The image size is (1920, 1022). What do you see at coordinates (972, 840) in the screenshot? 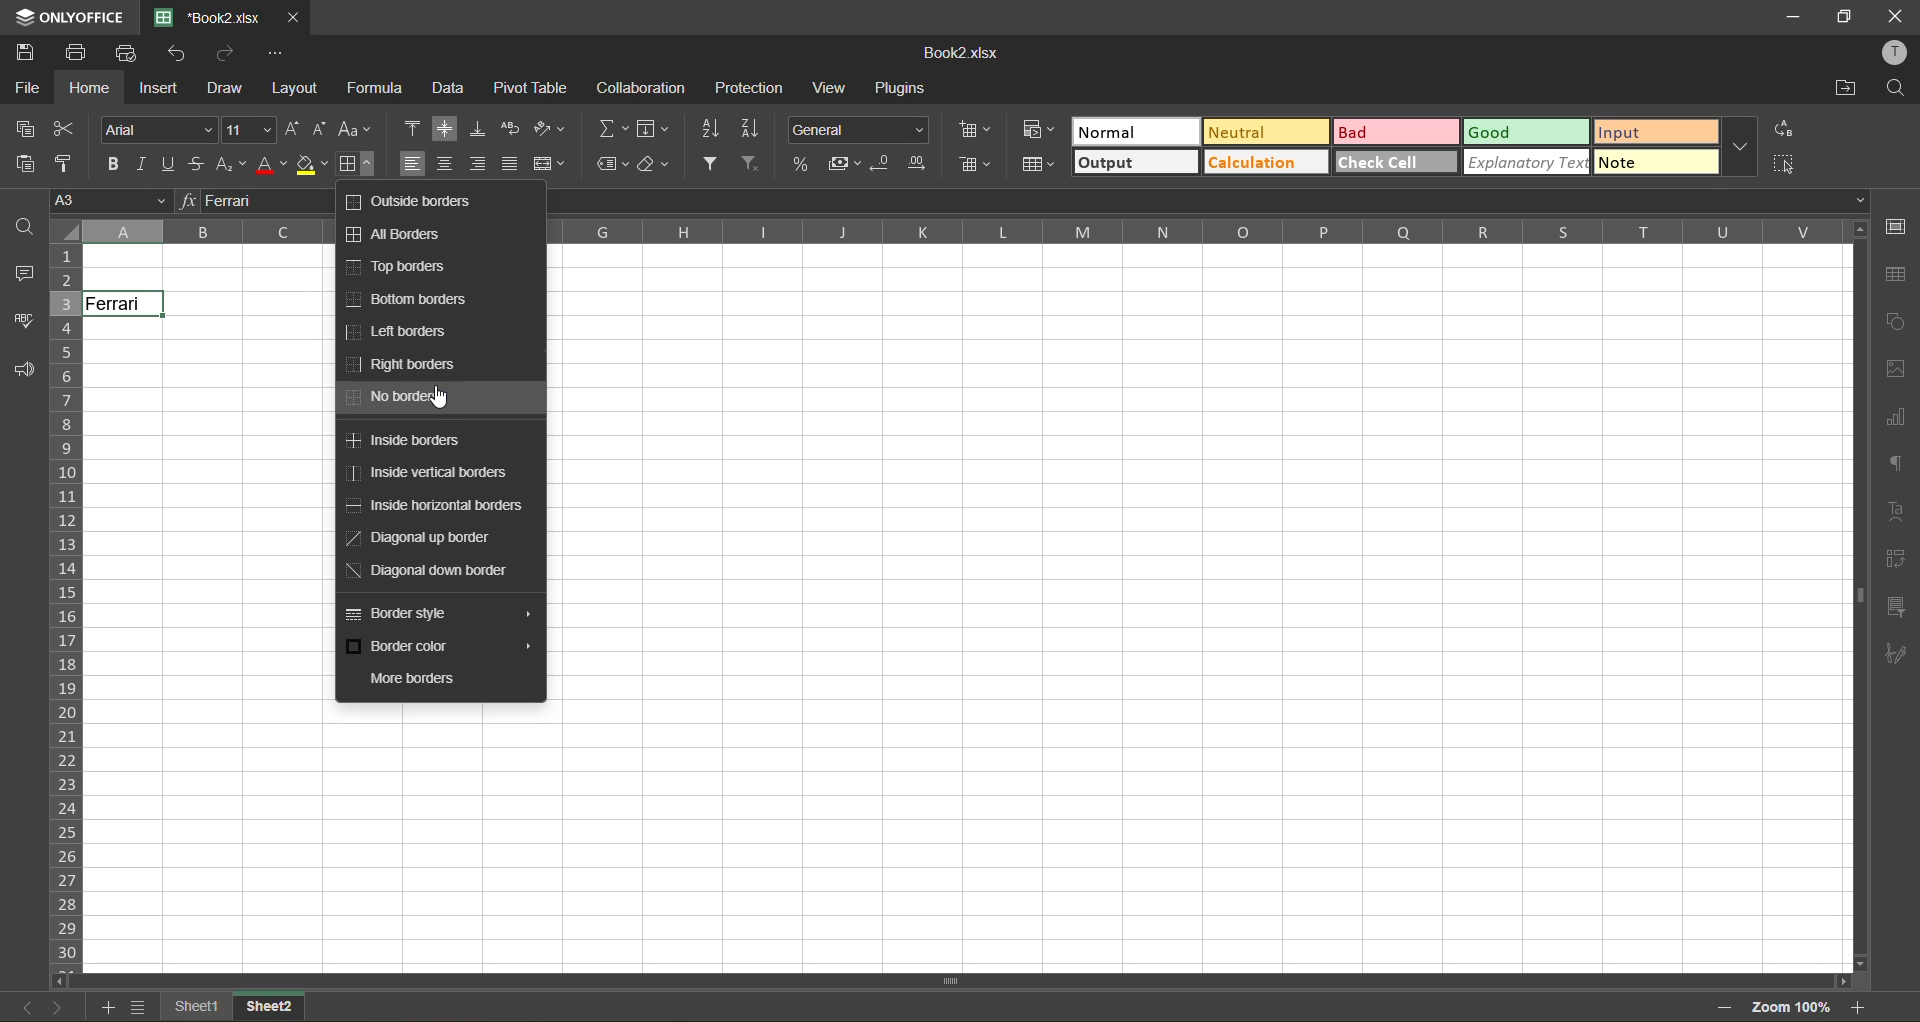
I see `Input area` at bounding box center [972, 840].